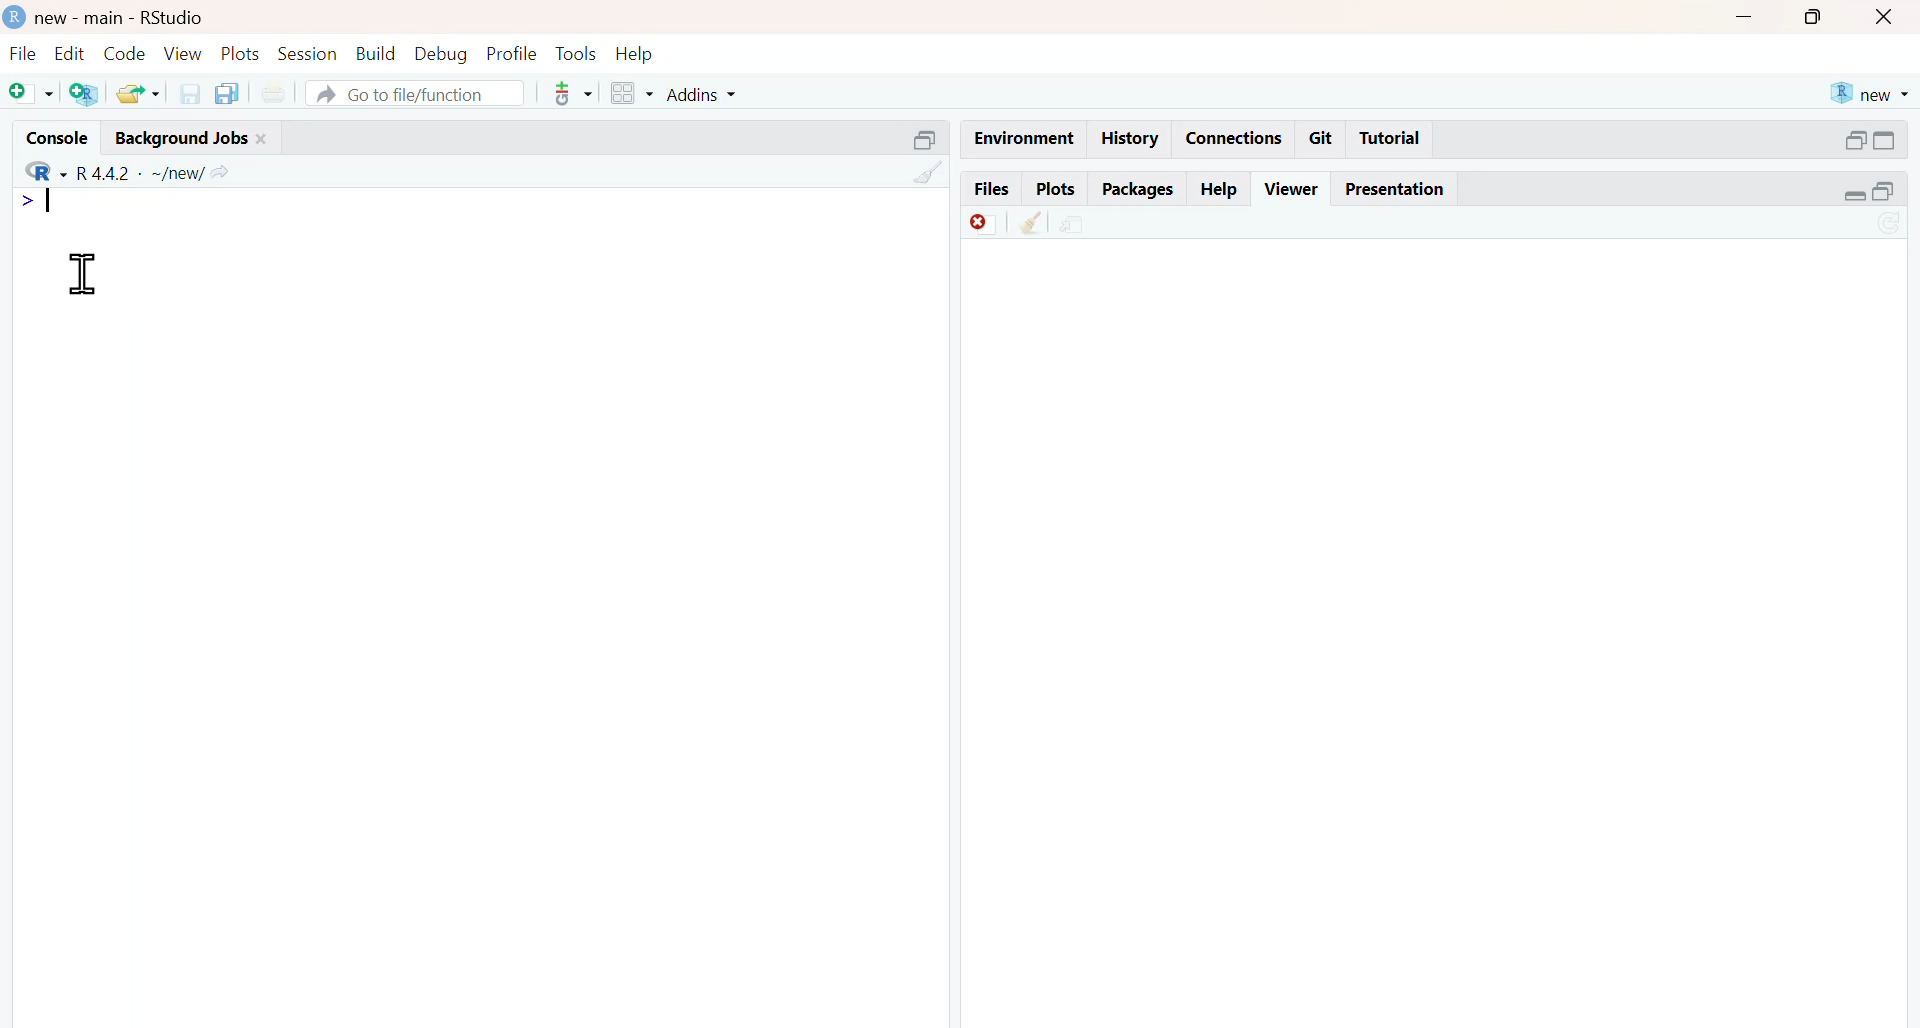  What do you see at coordinates (993, 190) in the screenshot?
I see `files` at bounding box center [993, 190].